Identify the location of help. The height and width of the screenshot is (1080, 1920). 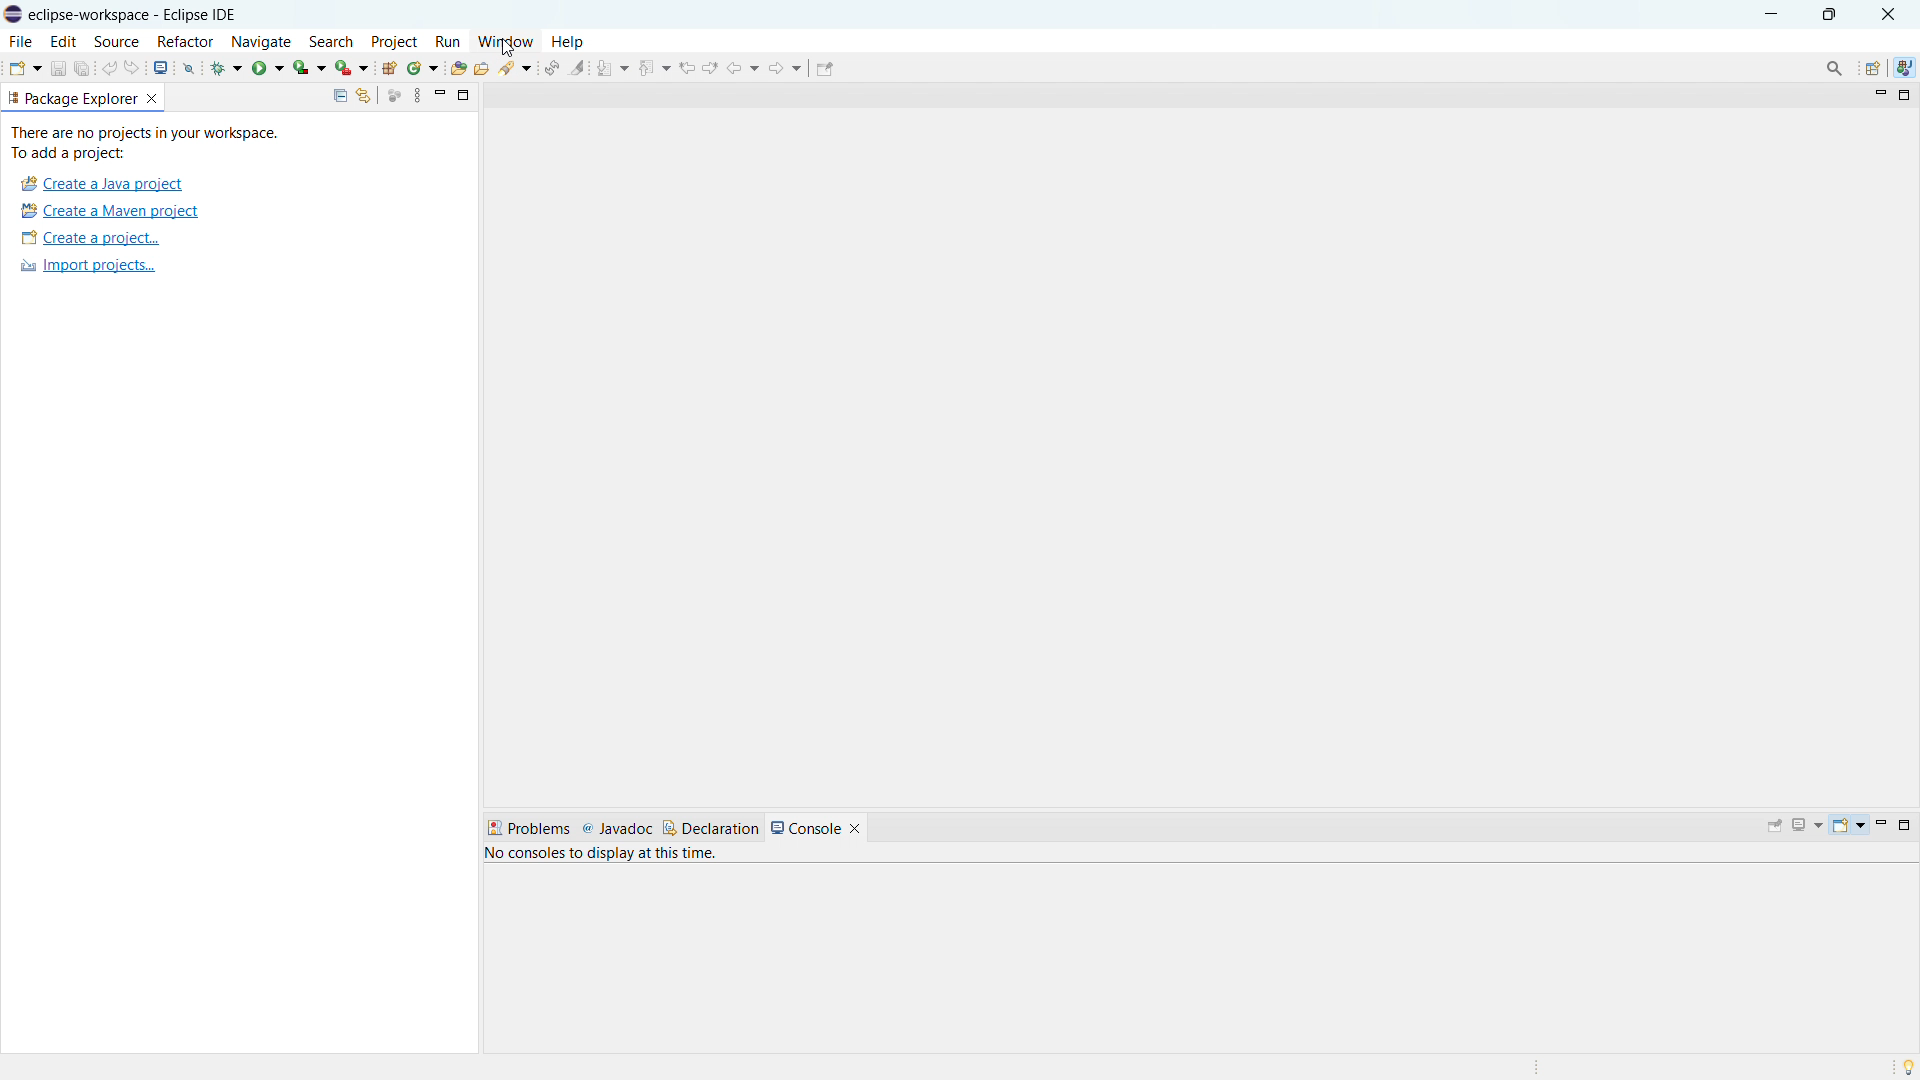
(567, 42).